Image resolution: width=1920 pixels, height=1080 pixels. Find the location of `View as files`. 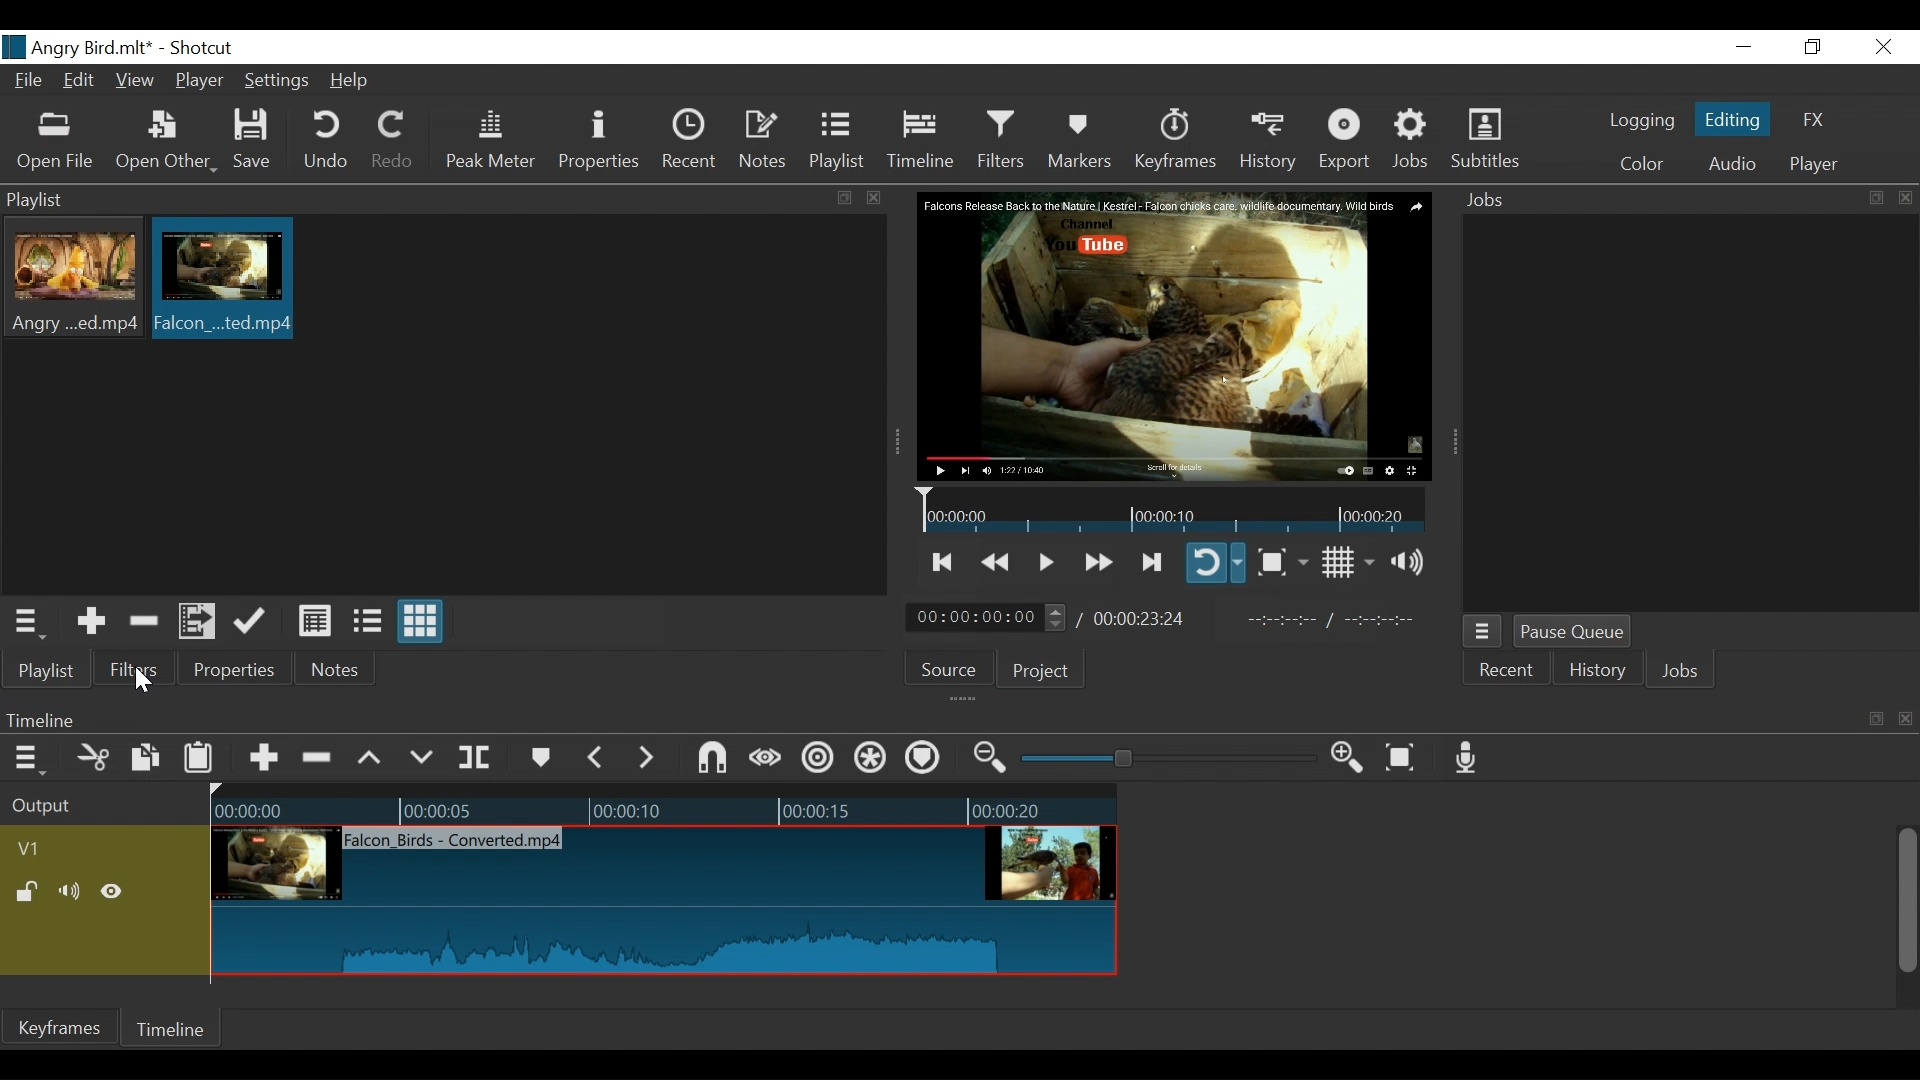

View as files is located at coordinates (367, 623).